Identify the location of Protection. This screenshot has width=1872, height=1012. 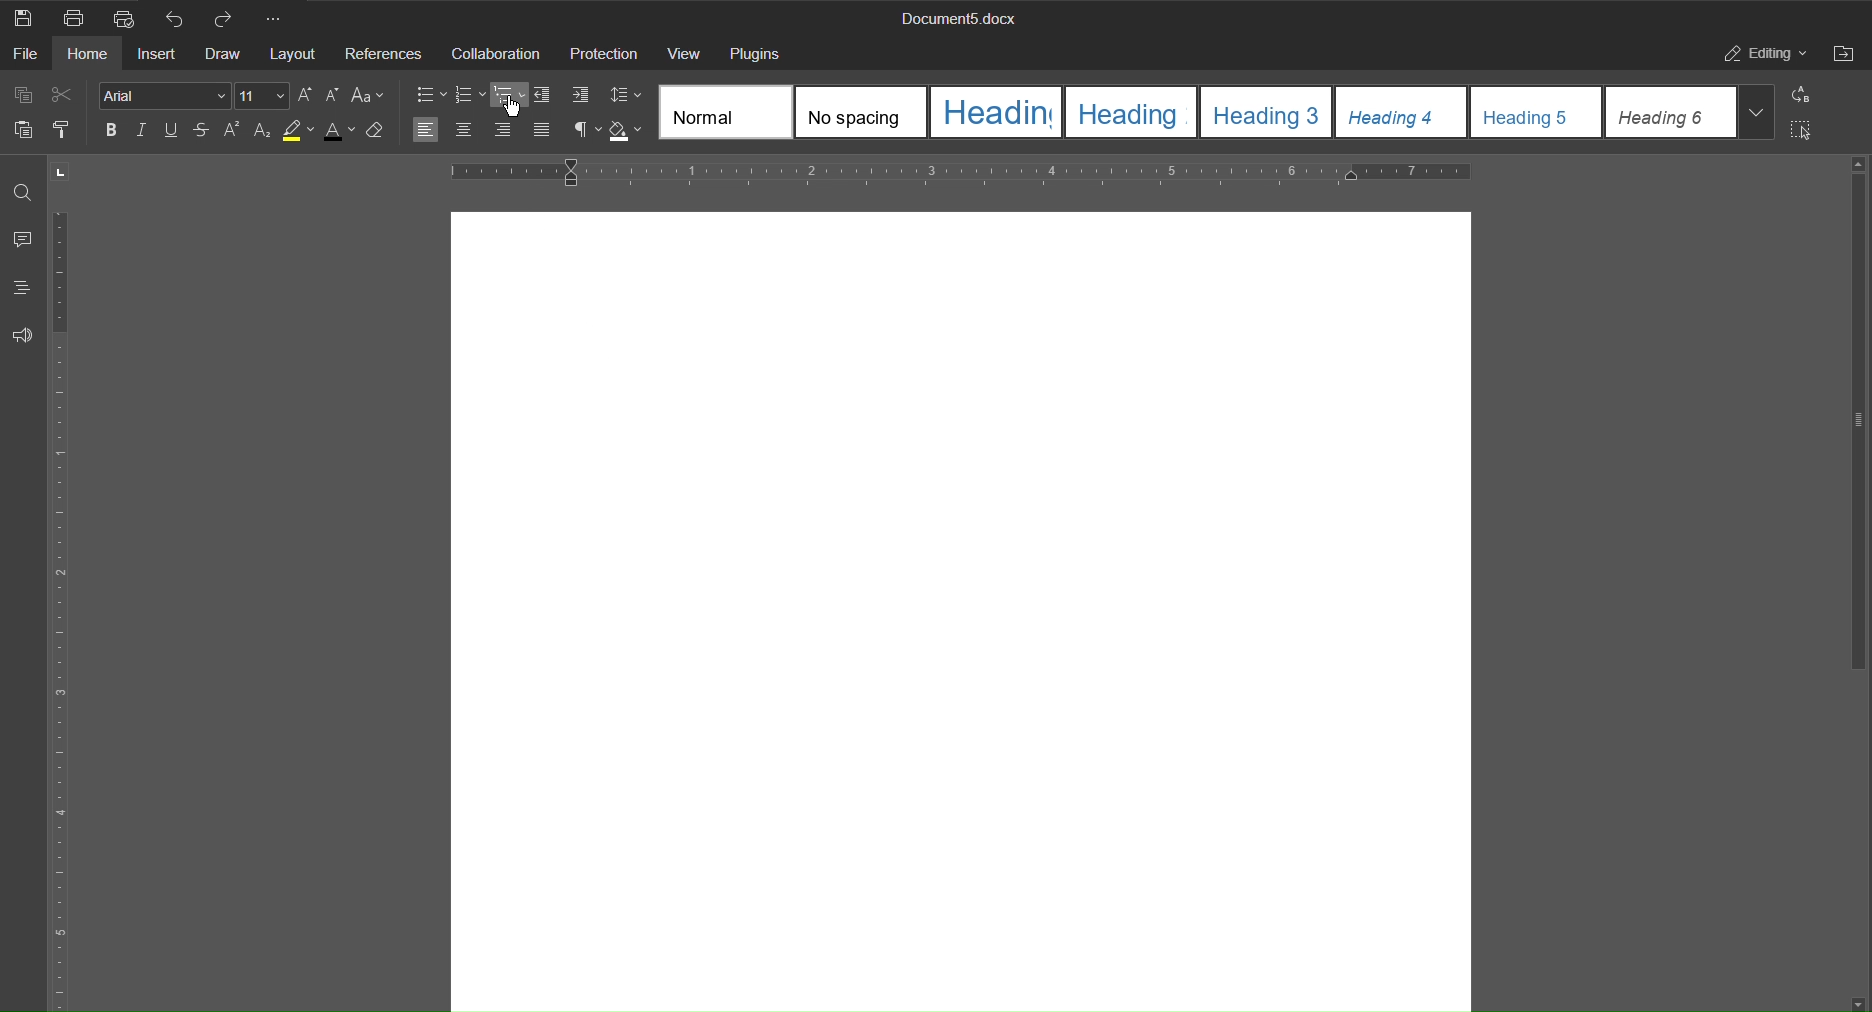
(606, 56).